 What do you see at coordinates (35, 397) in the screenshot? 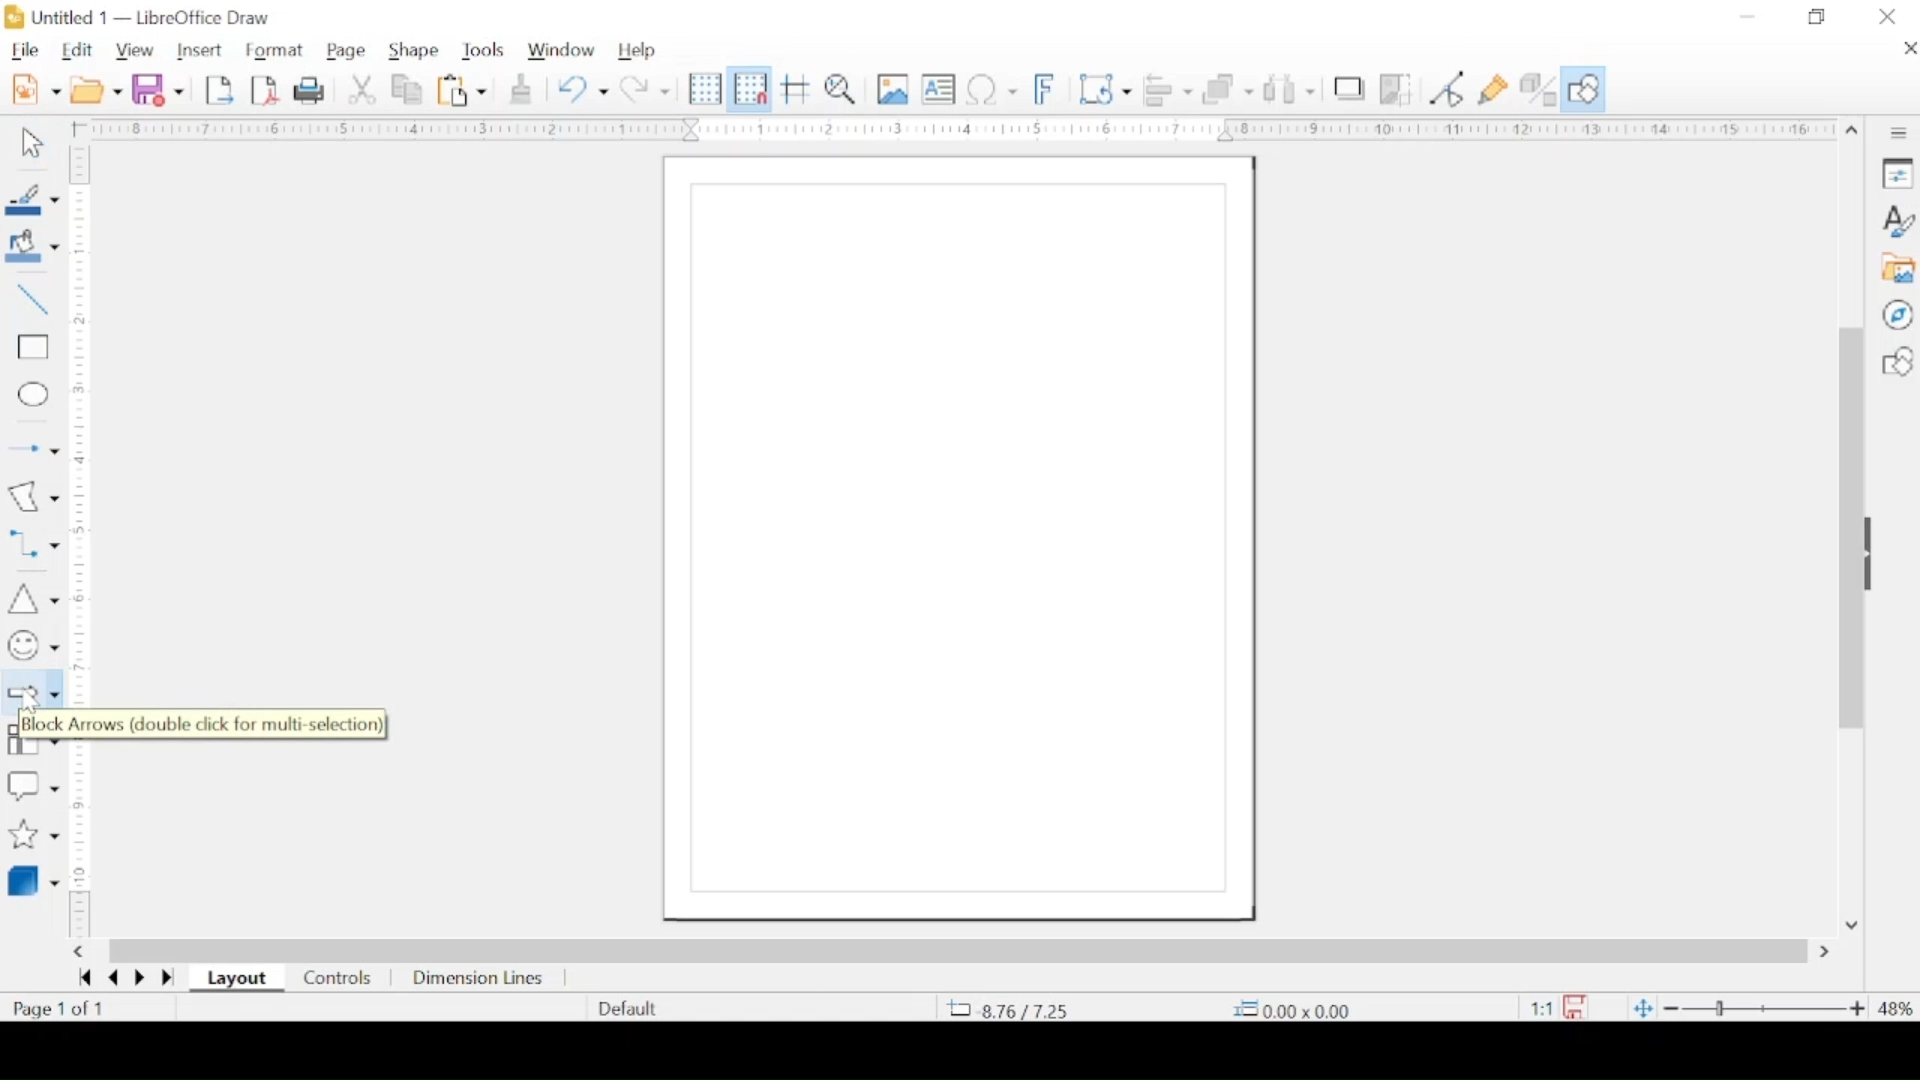
I see `ellipse` at bounding box center [35, 397].